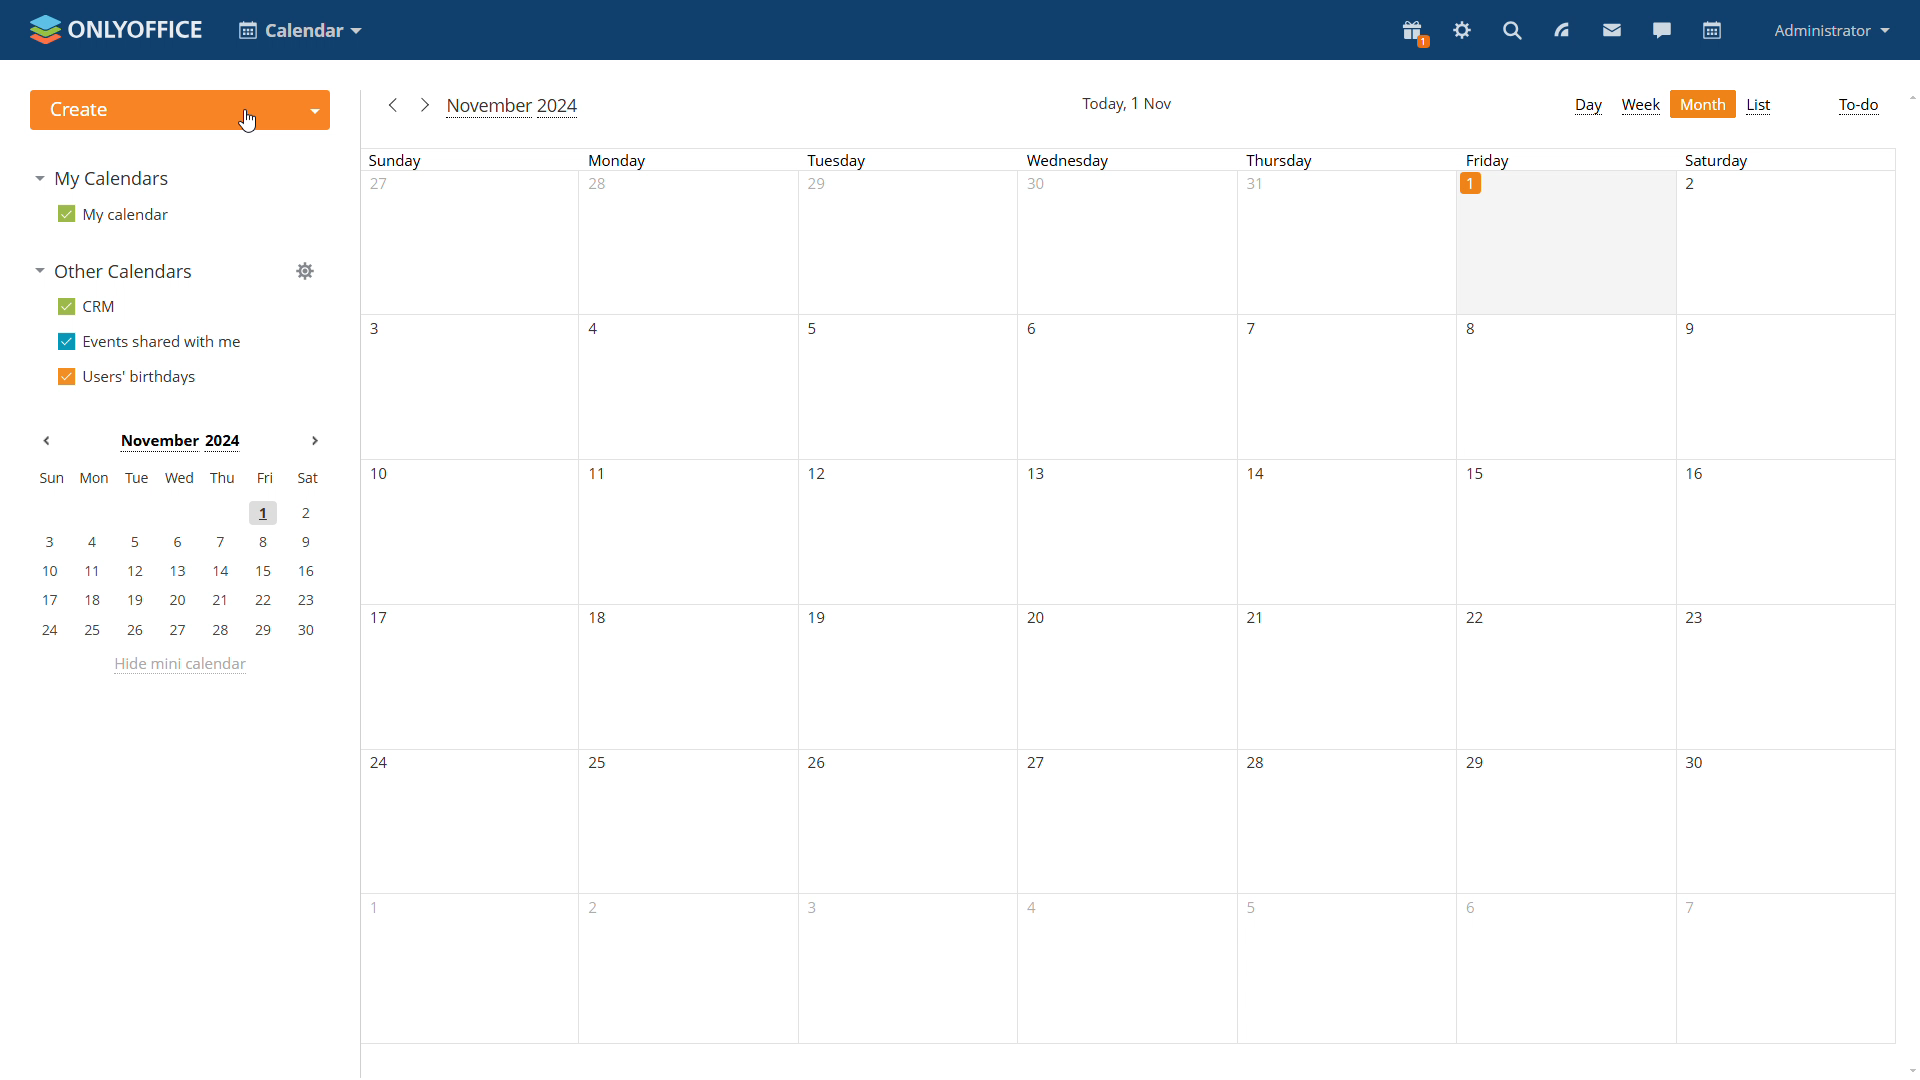 This screenshot has height=1080, width=1920. What do you see at coordinates (425, 106) in the screenshot?
I see `go to next month` at bounding box center [425, 106].